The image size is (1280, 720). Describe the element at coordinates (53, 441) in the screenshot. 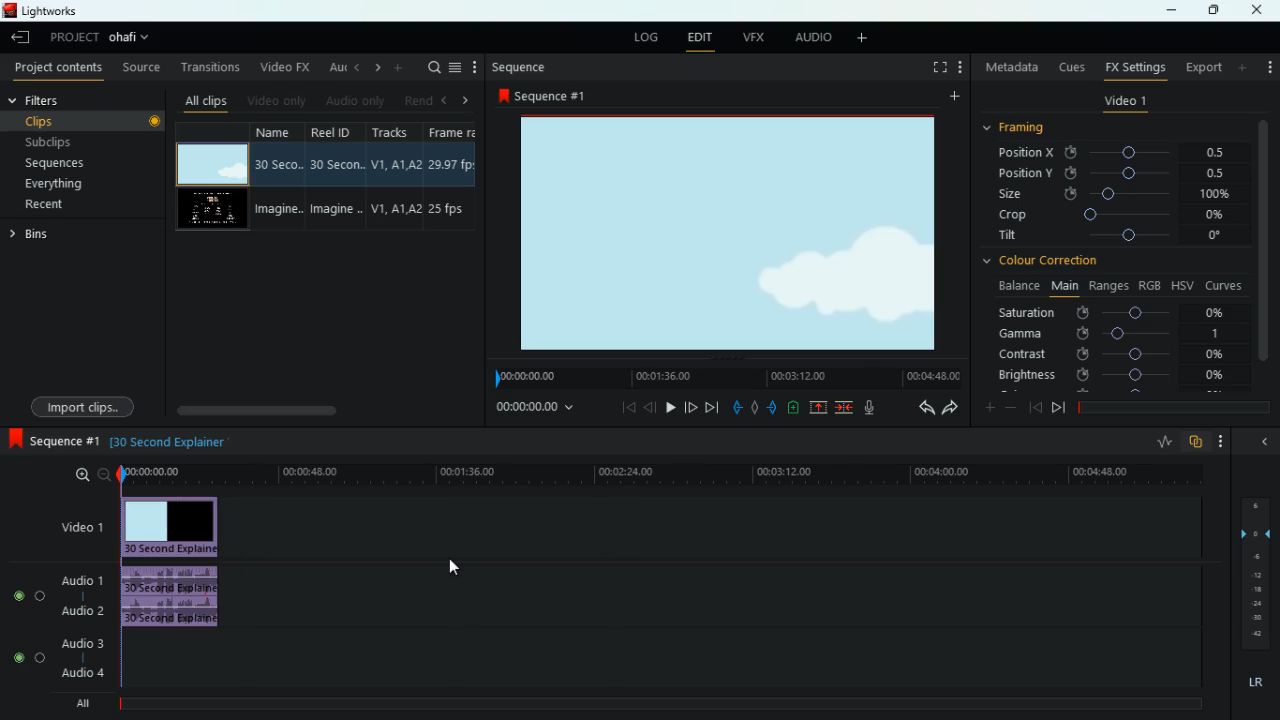

I see `sequence 1` at that location.